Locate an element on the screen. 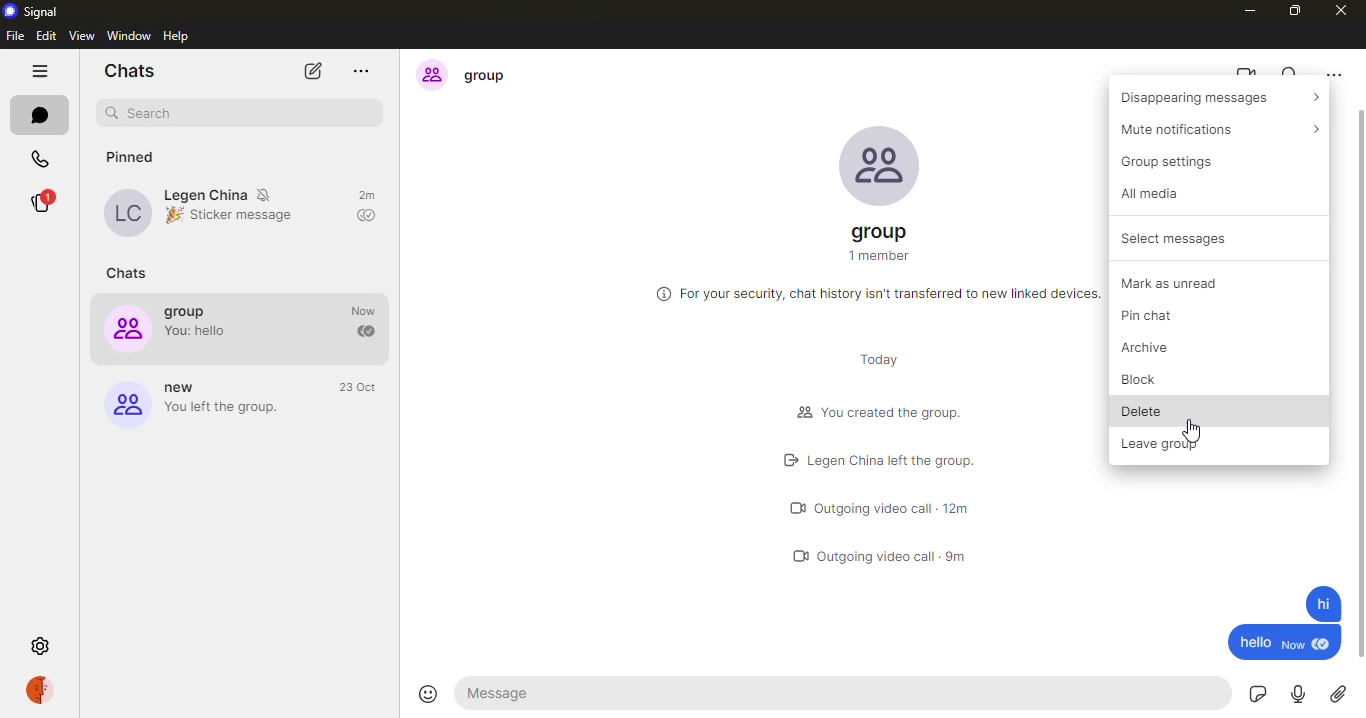 Image resolution: width=1366 pixels, height=718 pixels. help is located at coordinates (177, 36).